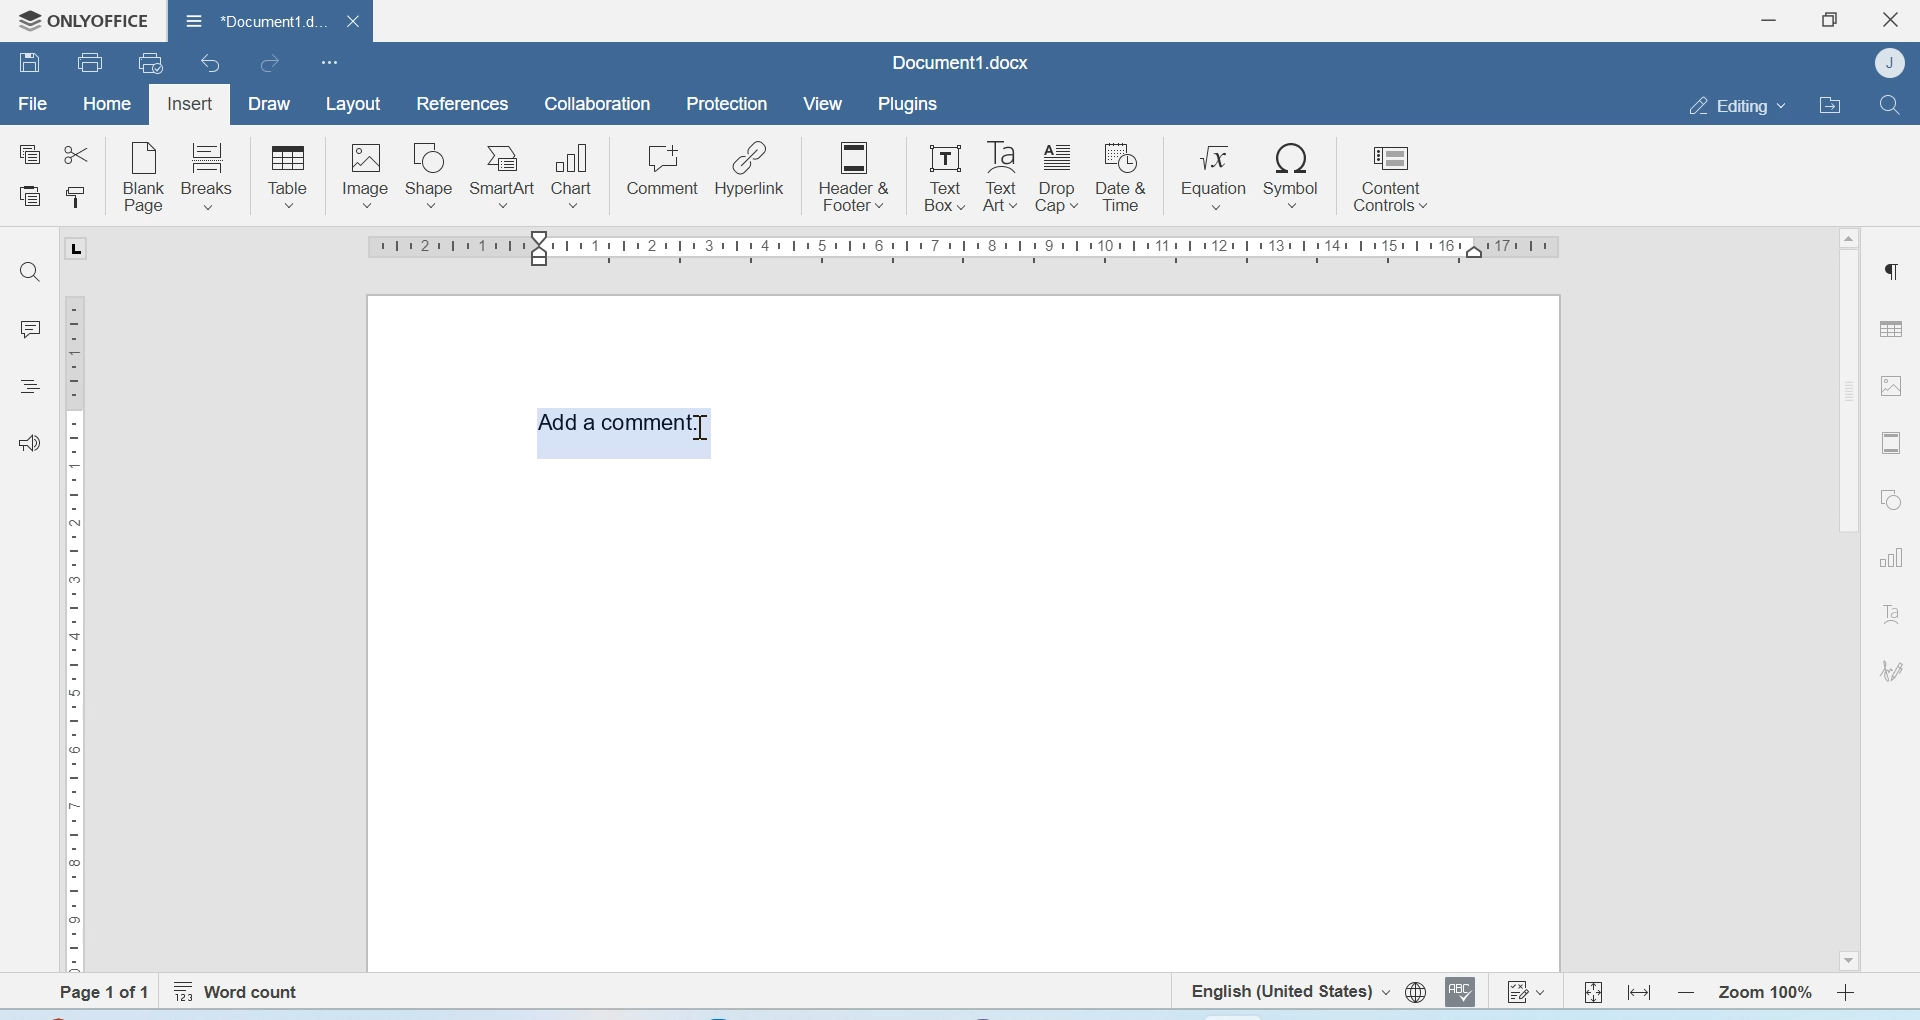  What do you see at coordinates (997, 177) in the screenshot?
I see `Text Box` at bounding box center [997, 177].